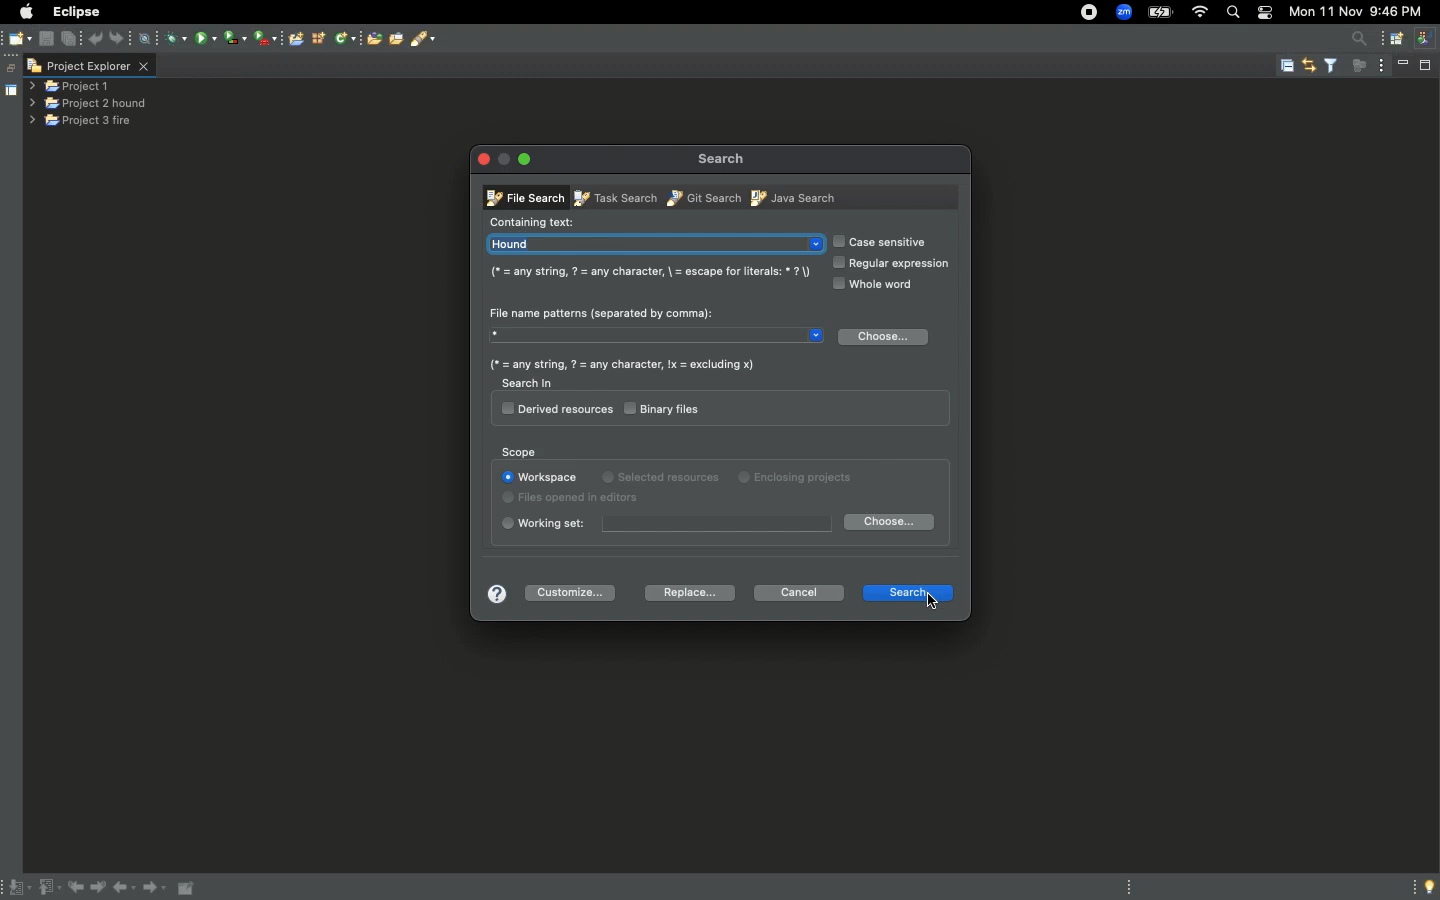  Describe the element at coordinates (319, 38) in the screenshot. I see `new java type` at that location.